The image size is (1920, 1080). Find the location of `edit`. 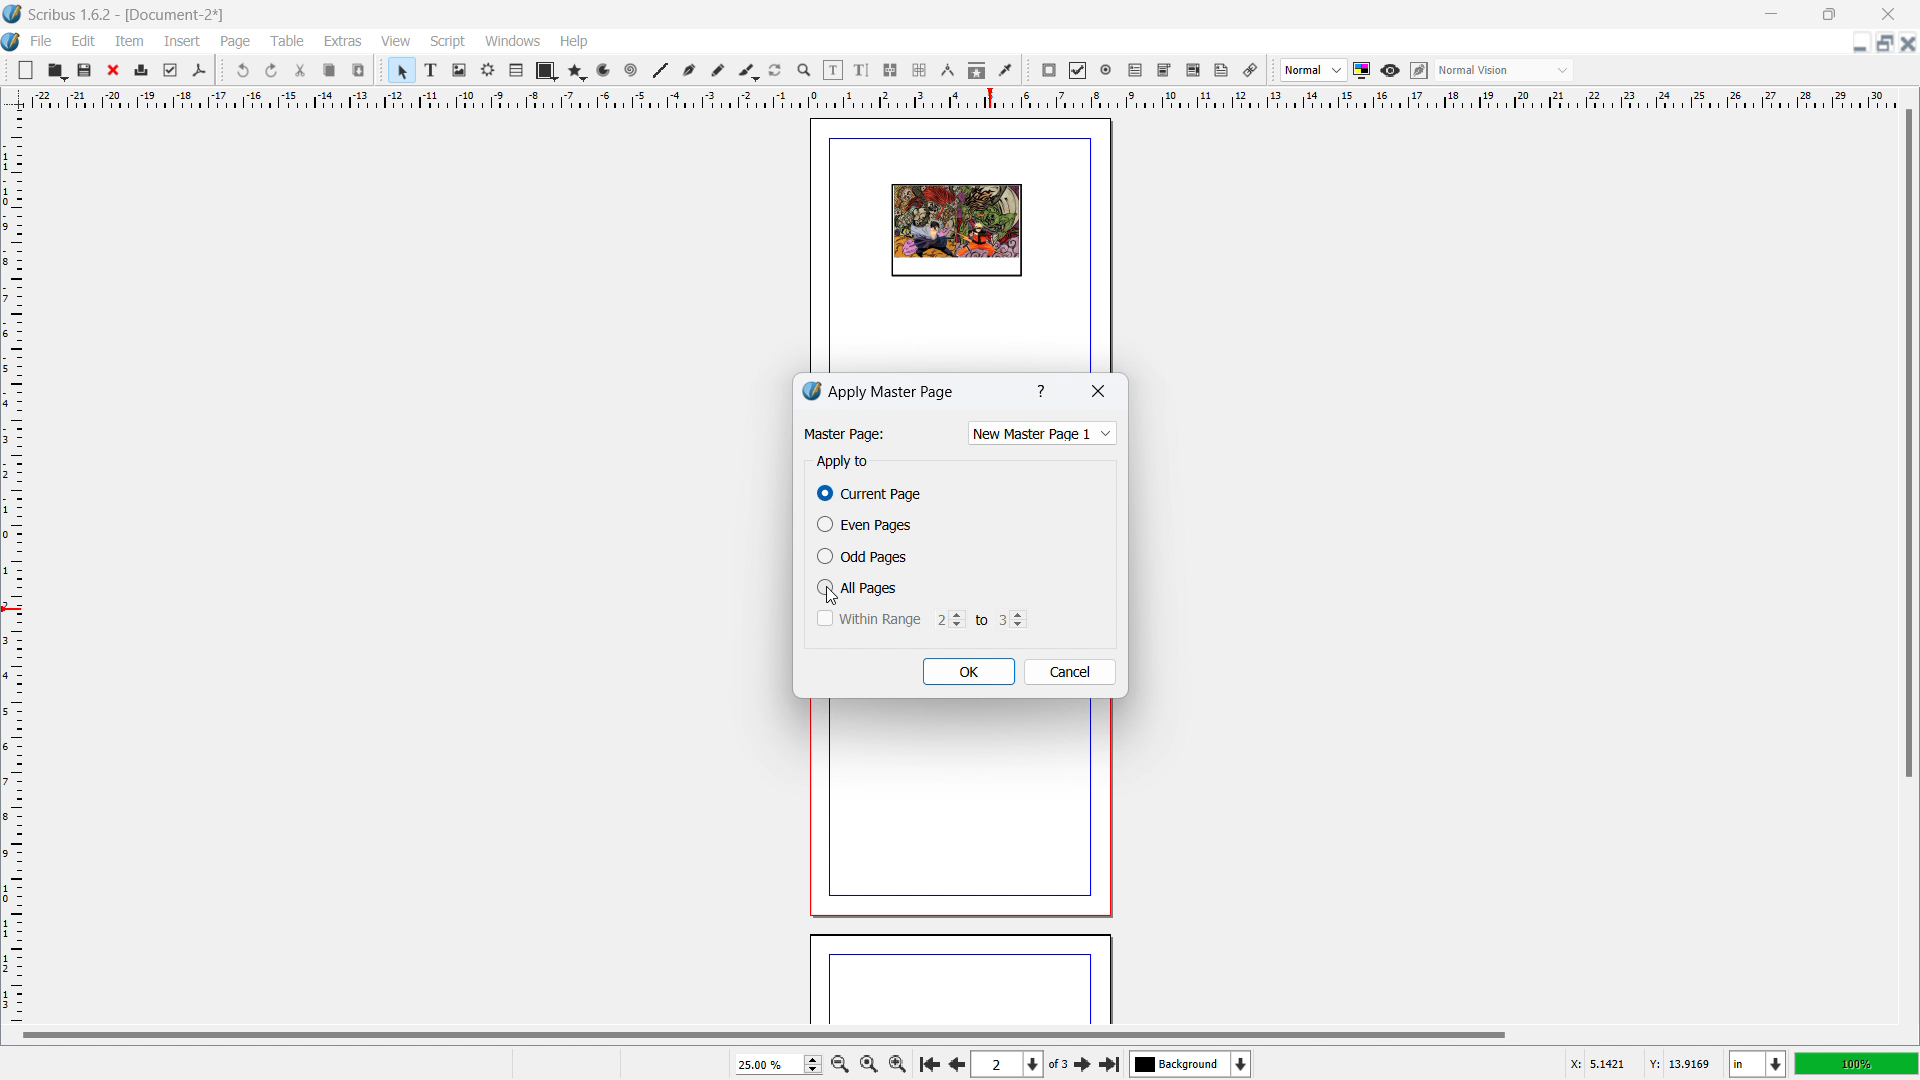

edit is located at coordinates (84, 41).